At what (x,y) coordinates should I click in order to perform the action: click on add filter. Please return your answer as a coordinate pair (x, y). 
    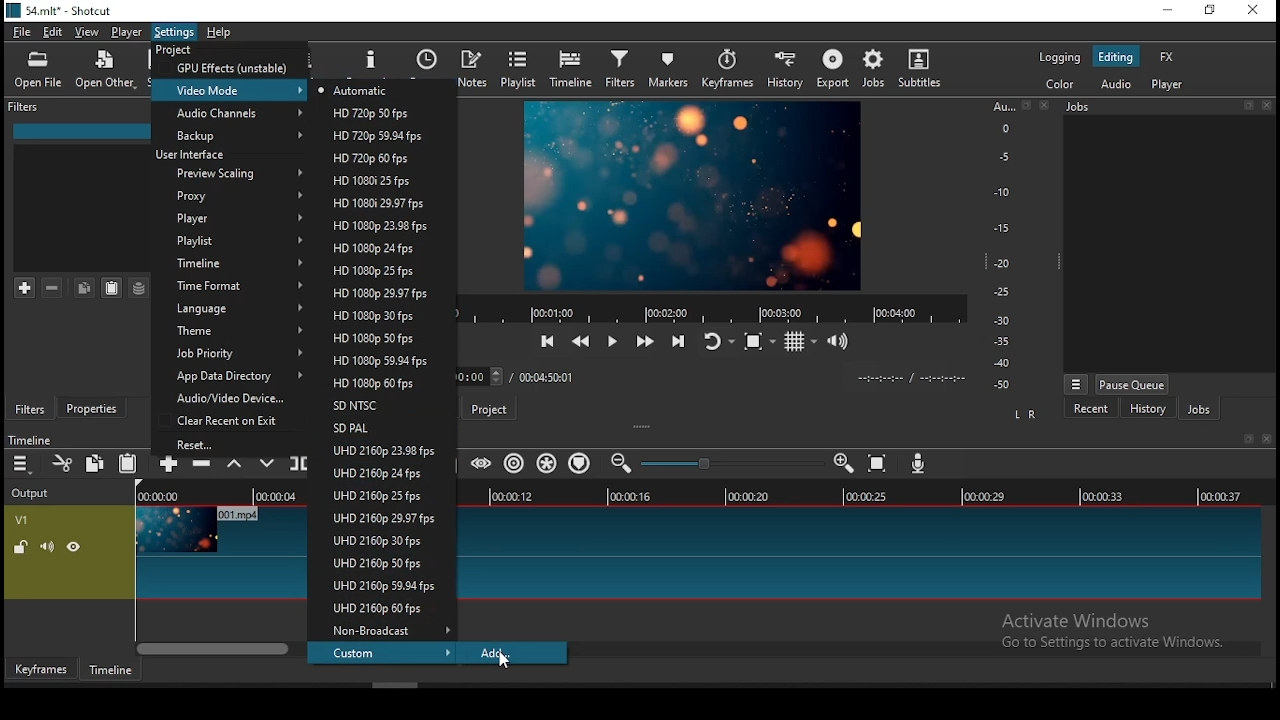
    Looking at the image, I should click on (25, 289).